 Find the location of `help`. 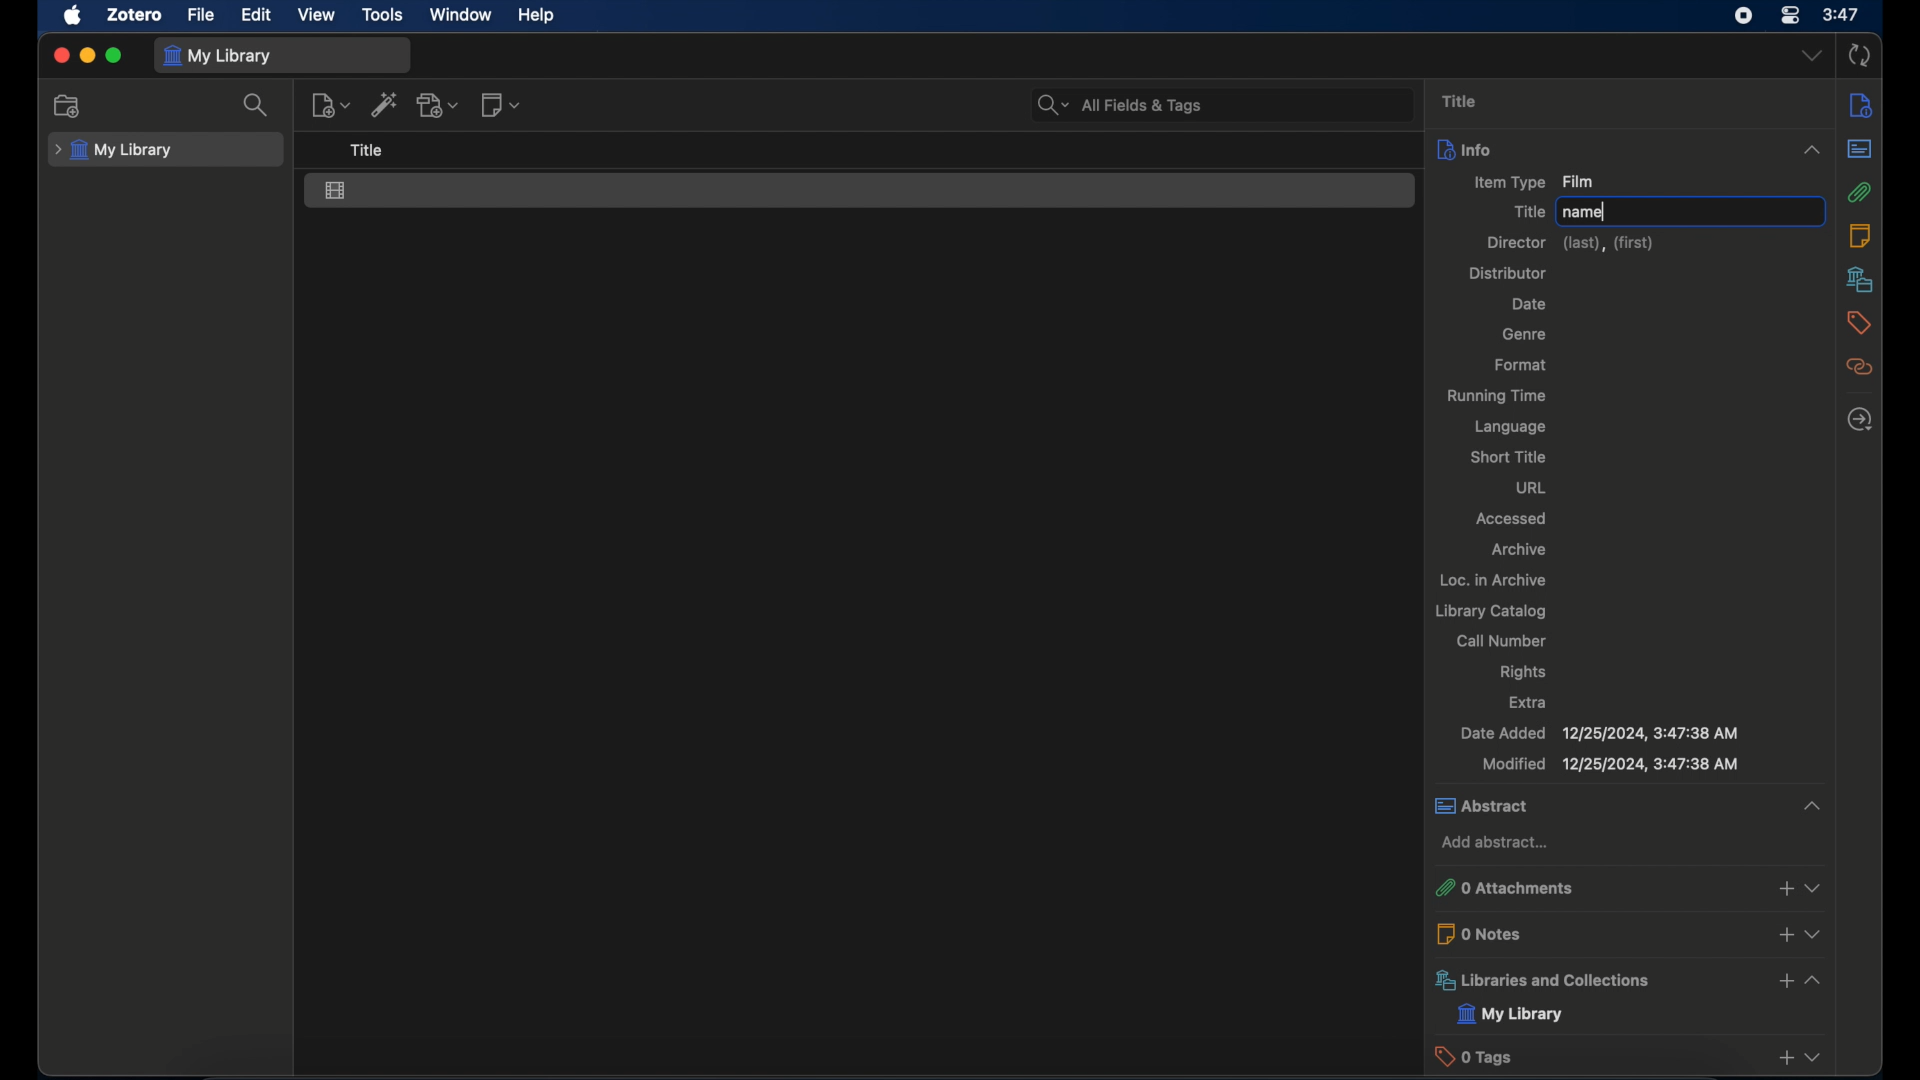

help is located at coordinates (538, 16).